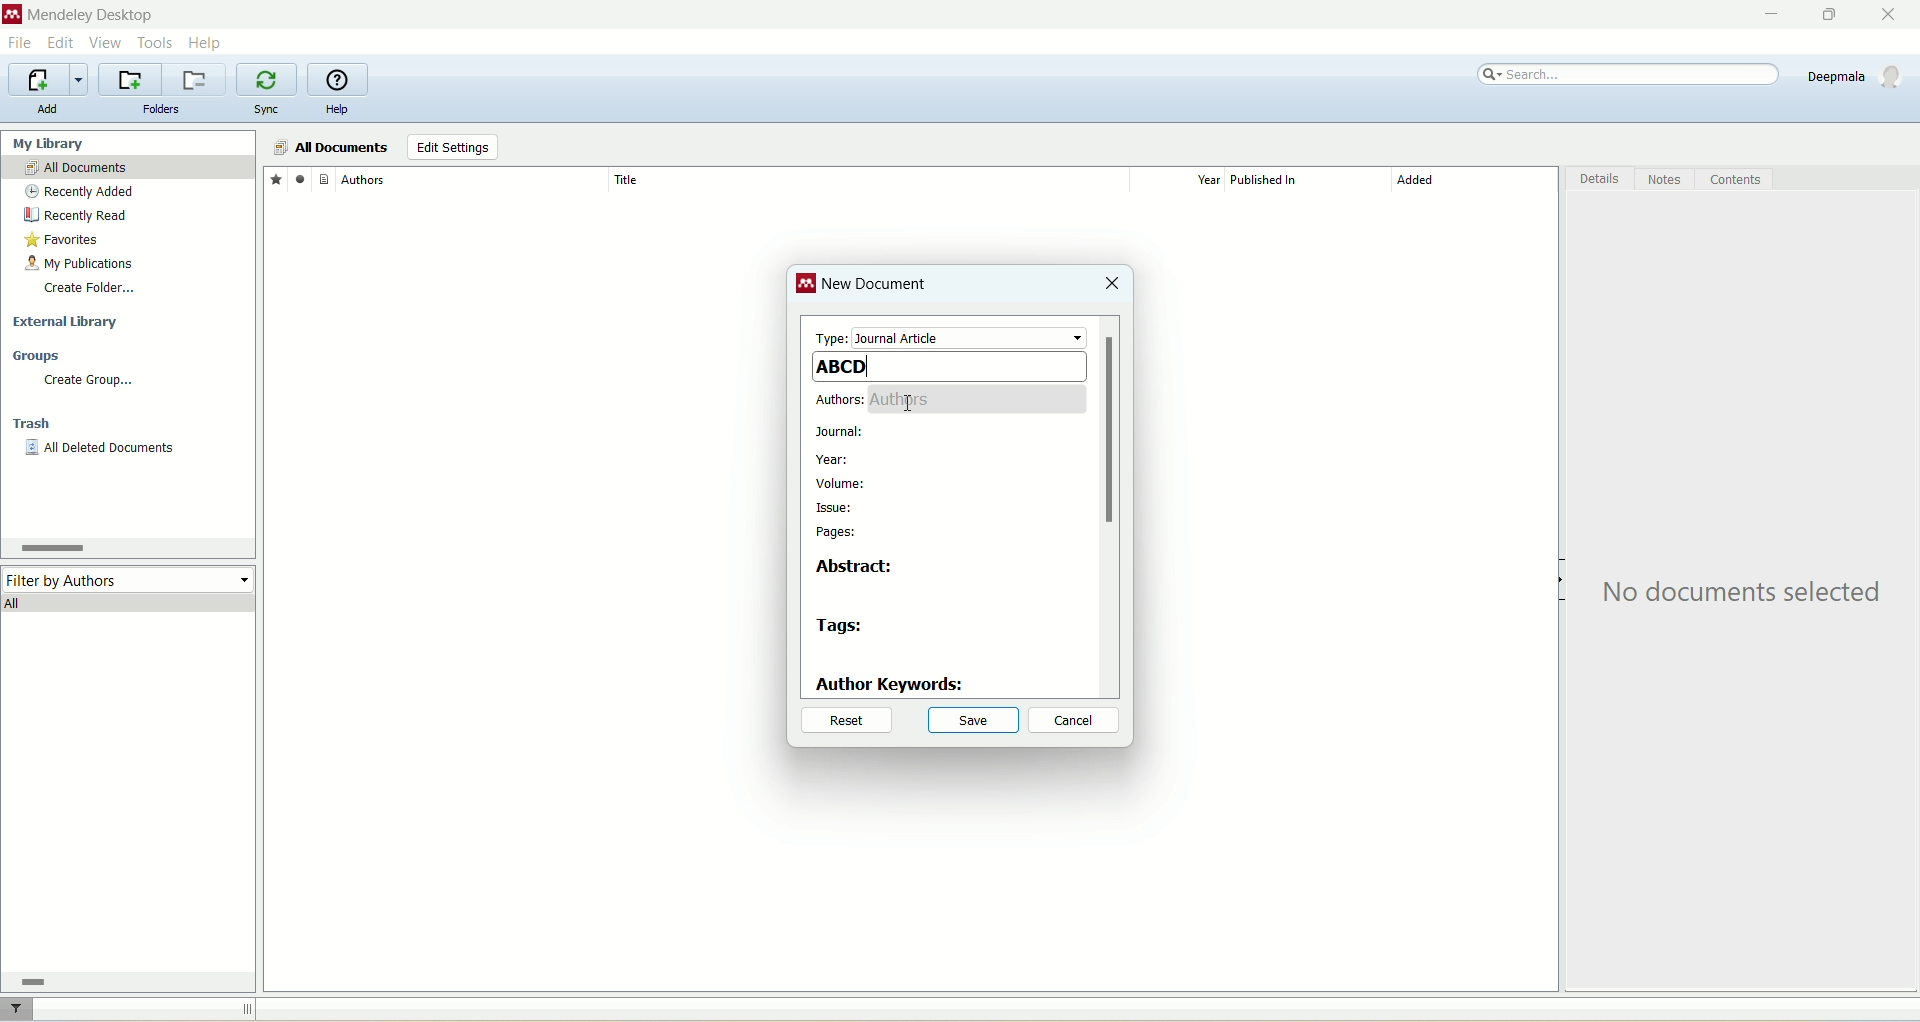  I want to click on recently added, so click(80, 192).